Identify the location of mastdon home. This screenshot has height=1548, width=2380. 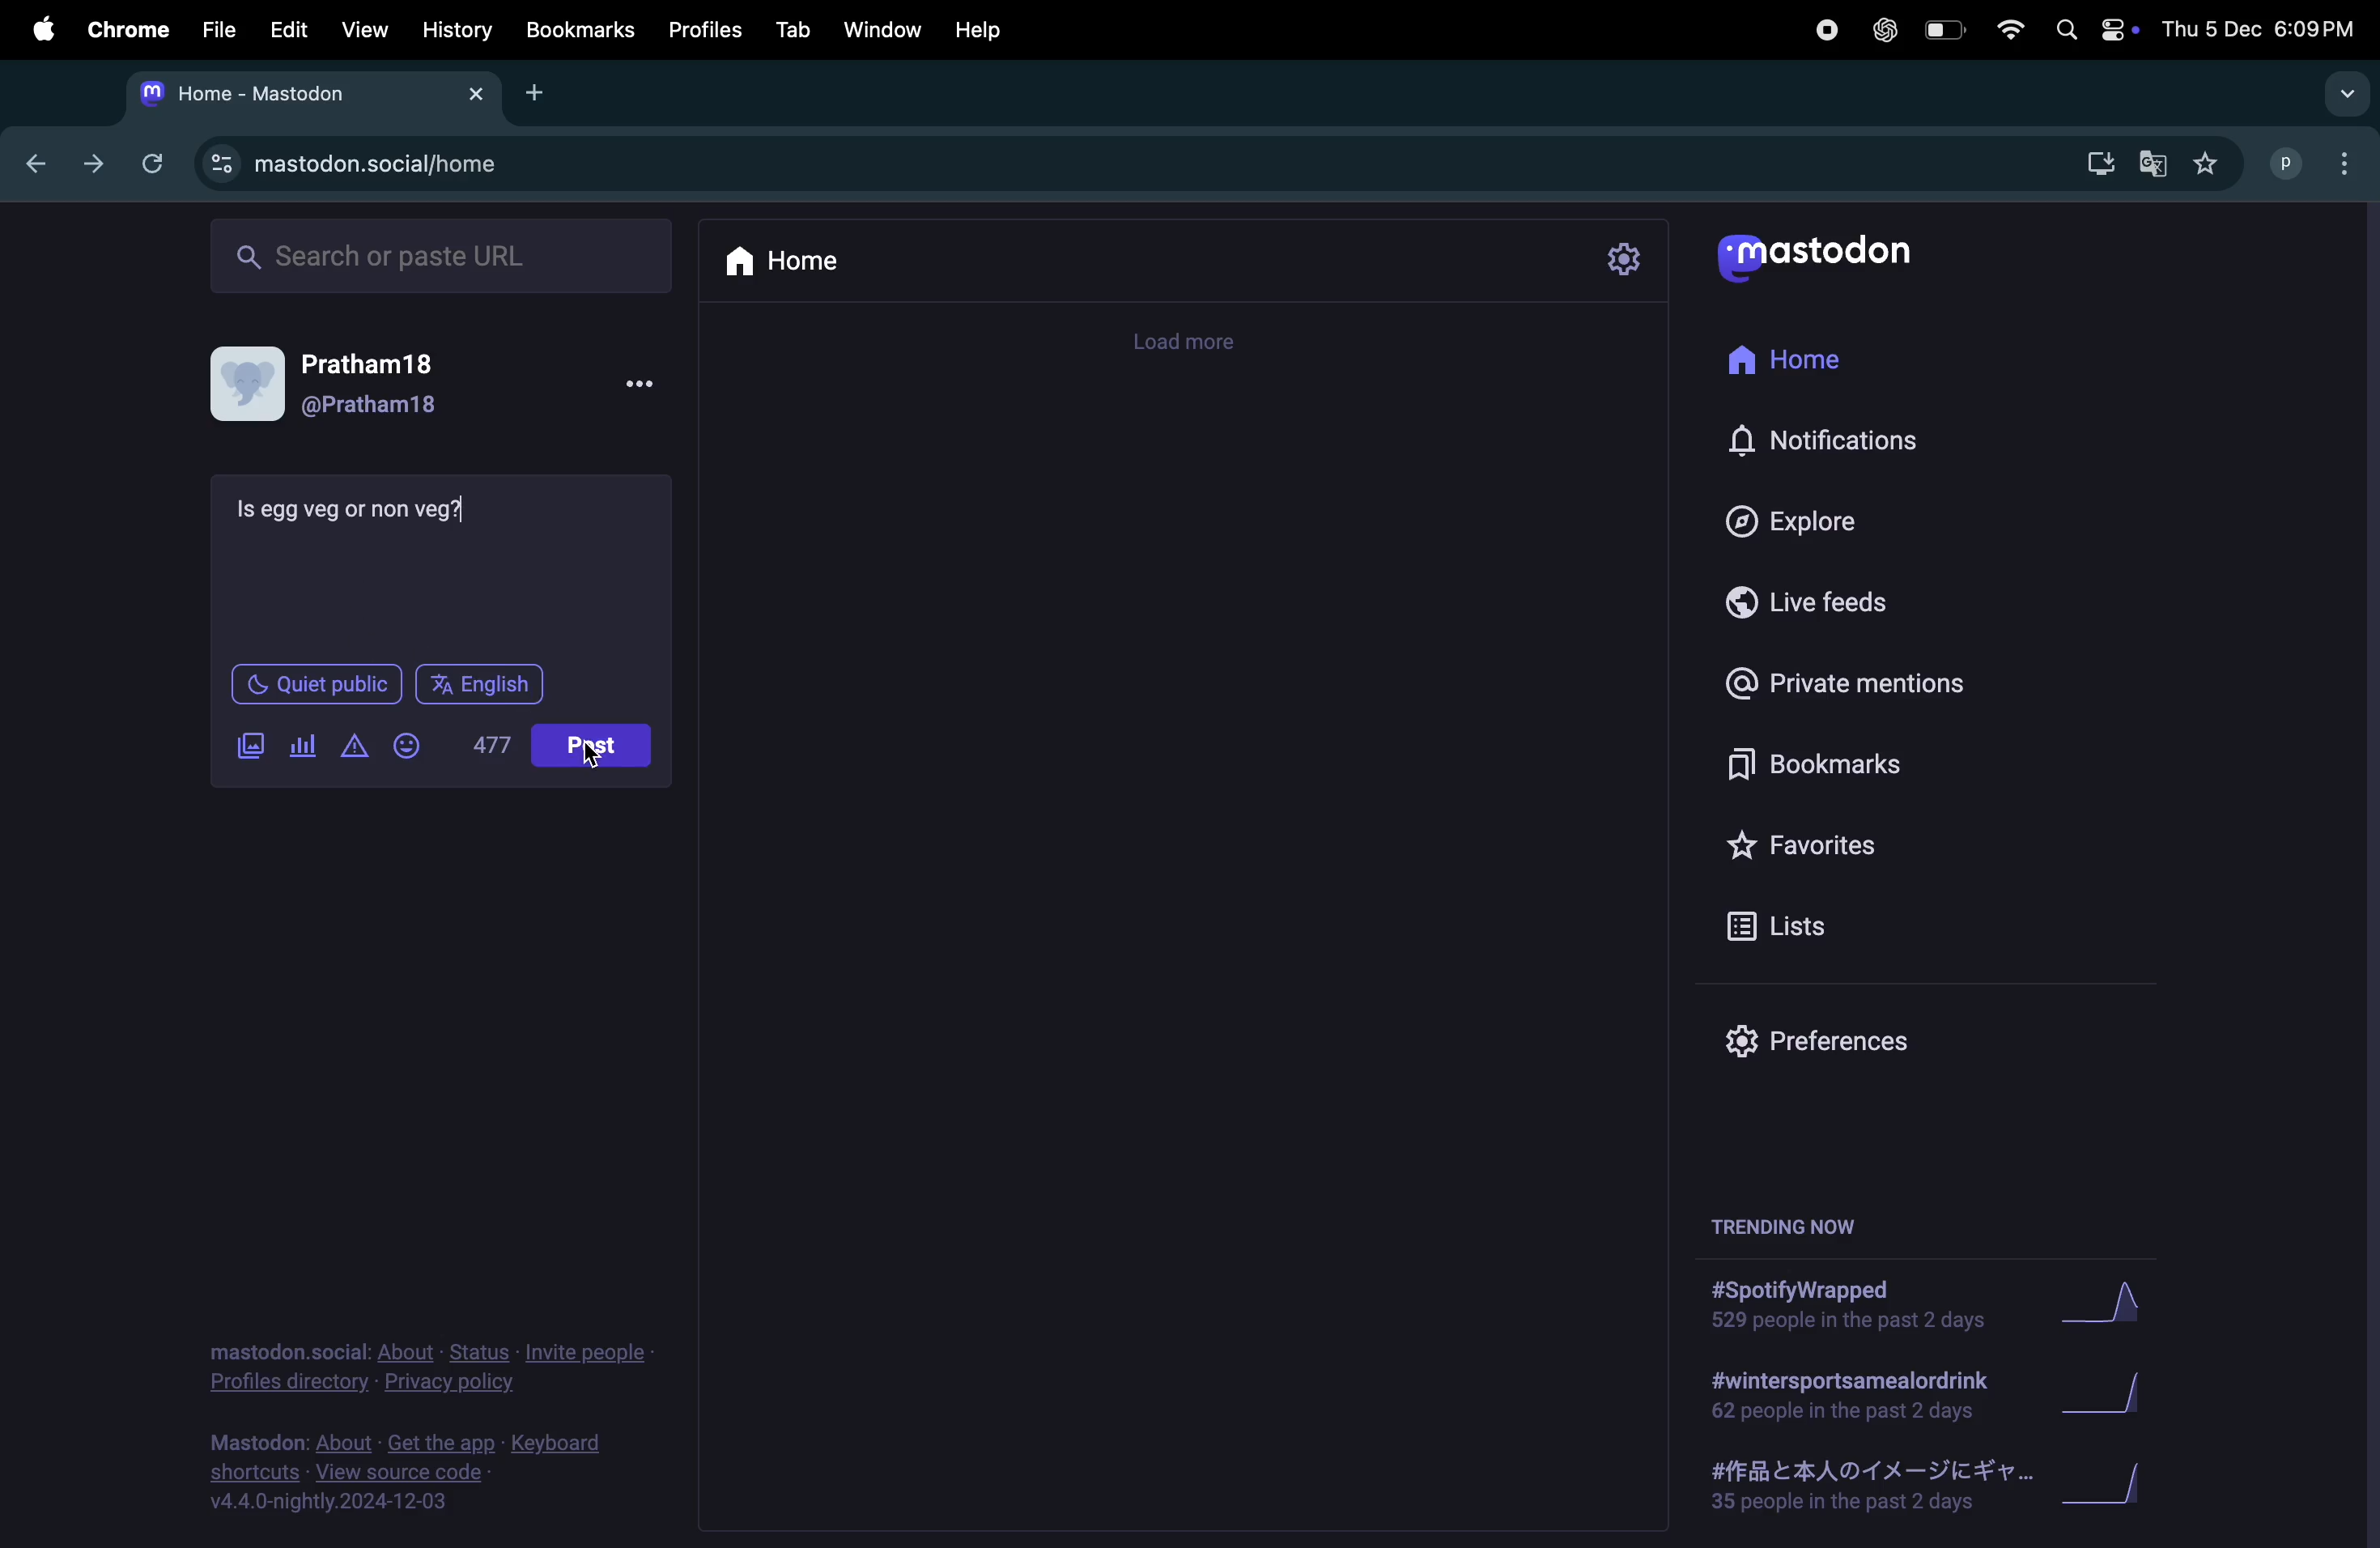
(307, 94).